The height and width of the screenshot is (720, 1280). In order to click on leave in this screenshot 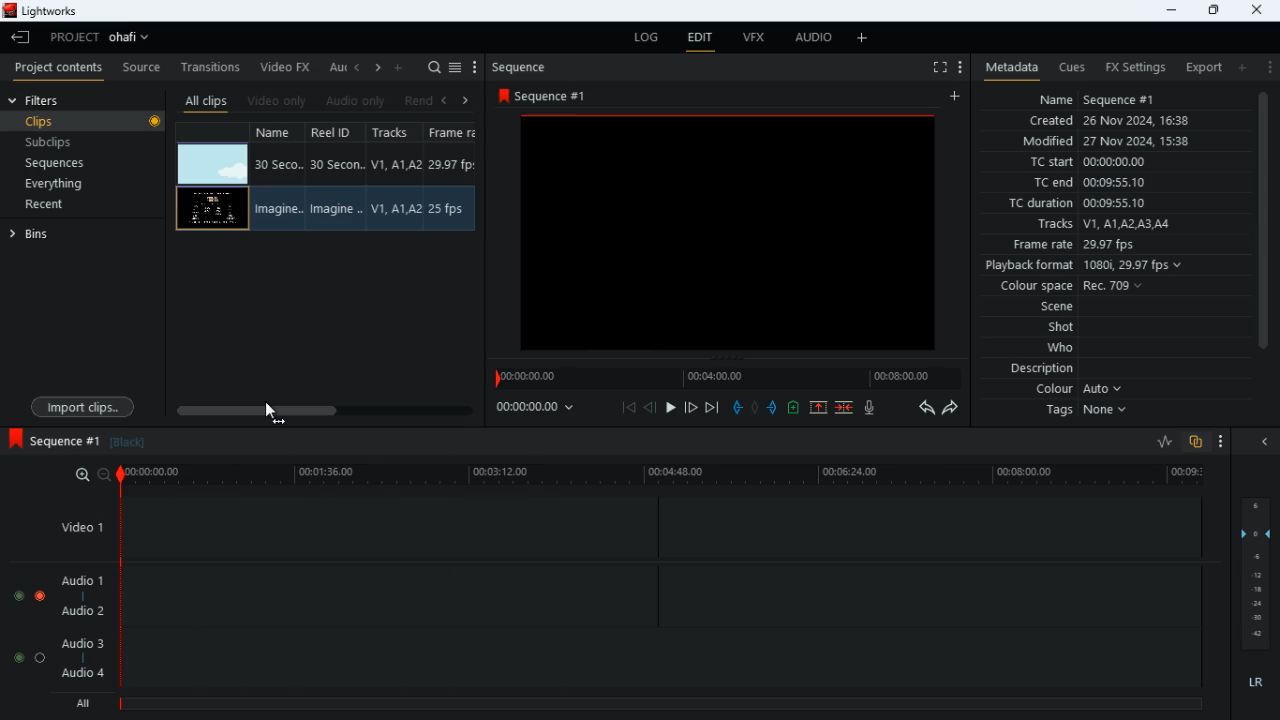, I will do `click(21, 35)`.